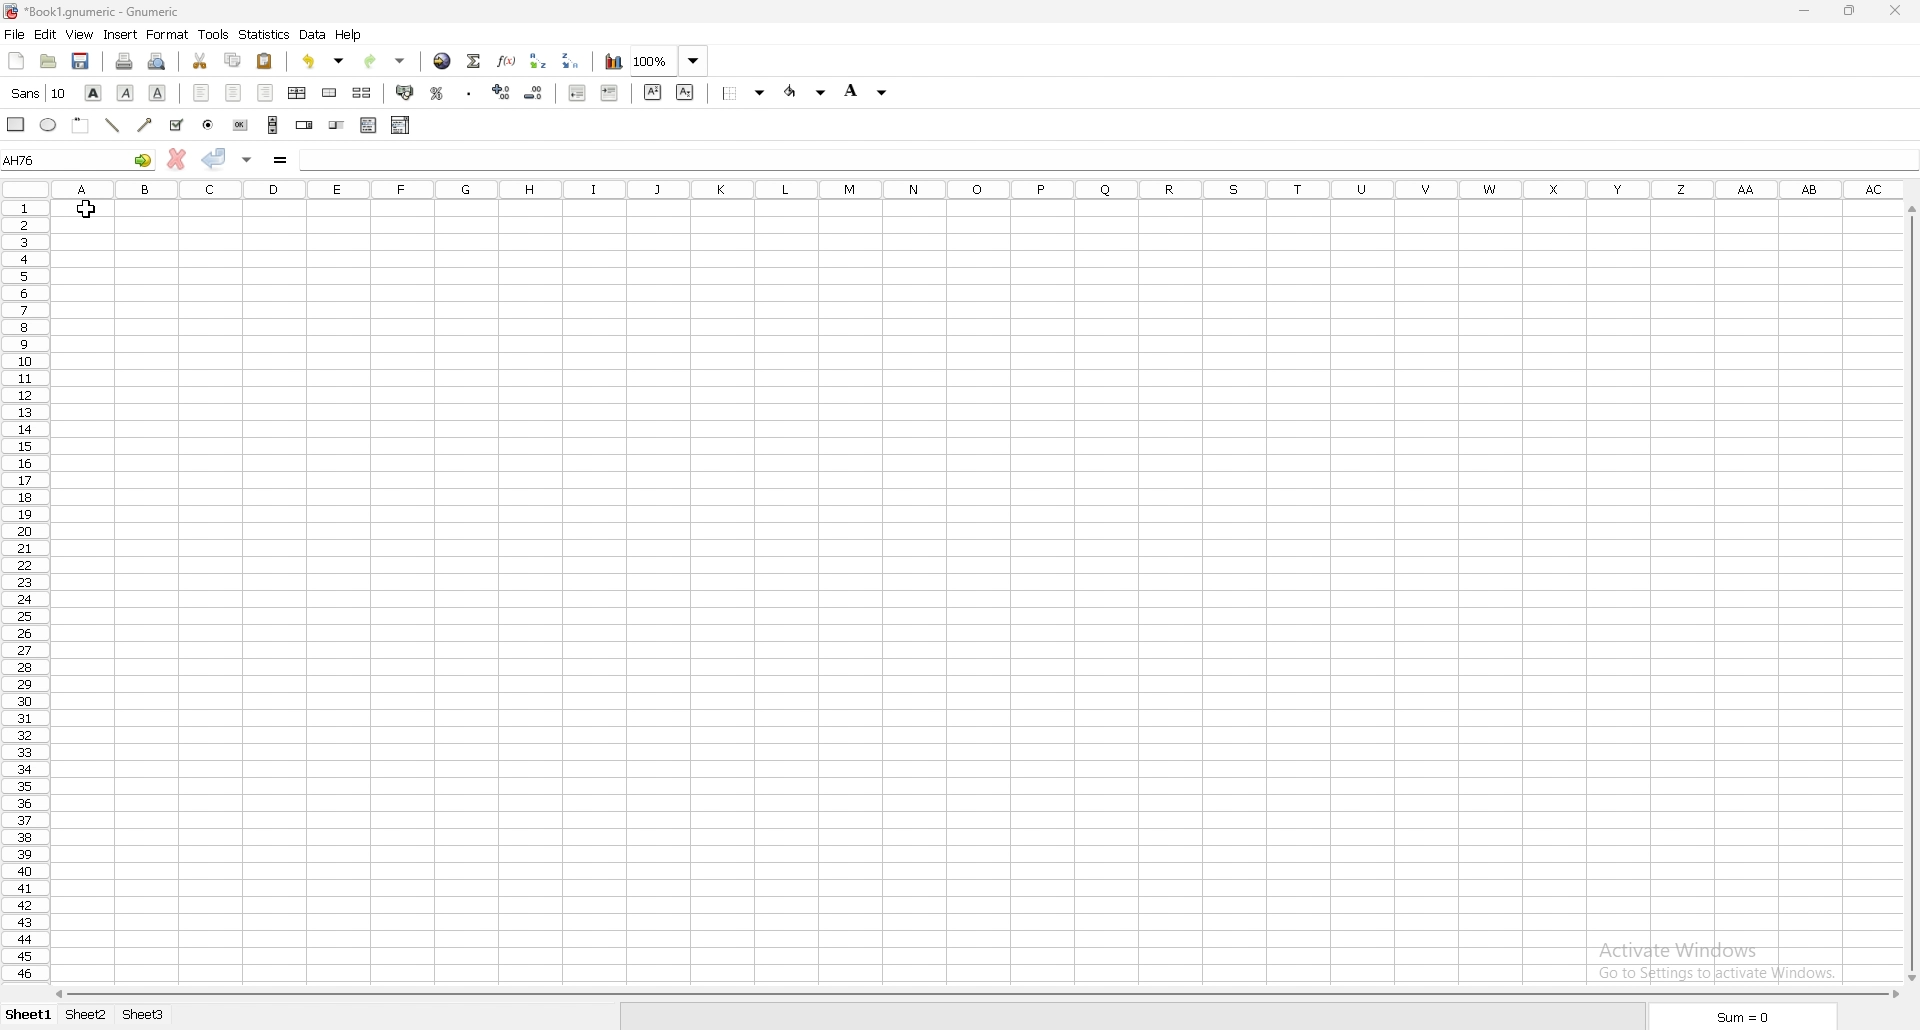  I want to click on slider, so click(338, 125).